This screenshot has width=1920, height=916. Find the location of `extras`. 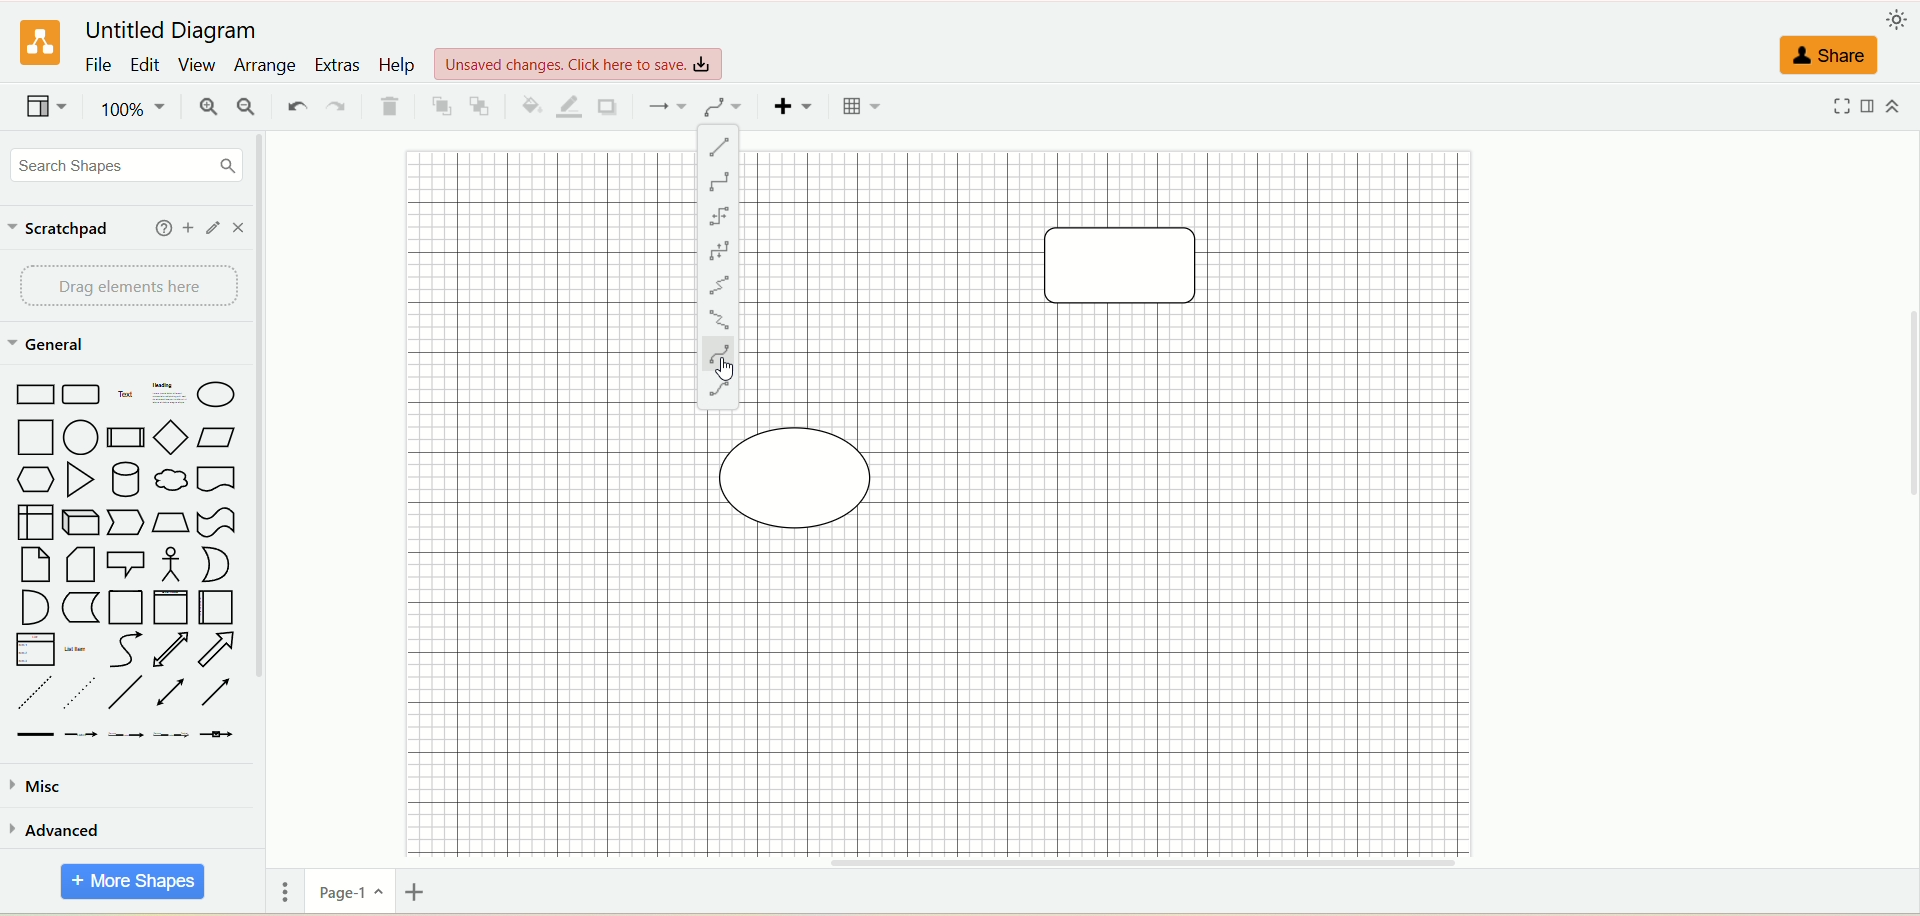

extras is located at coordinates (338, 63).